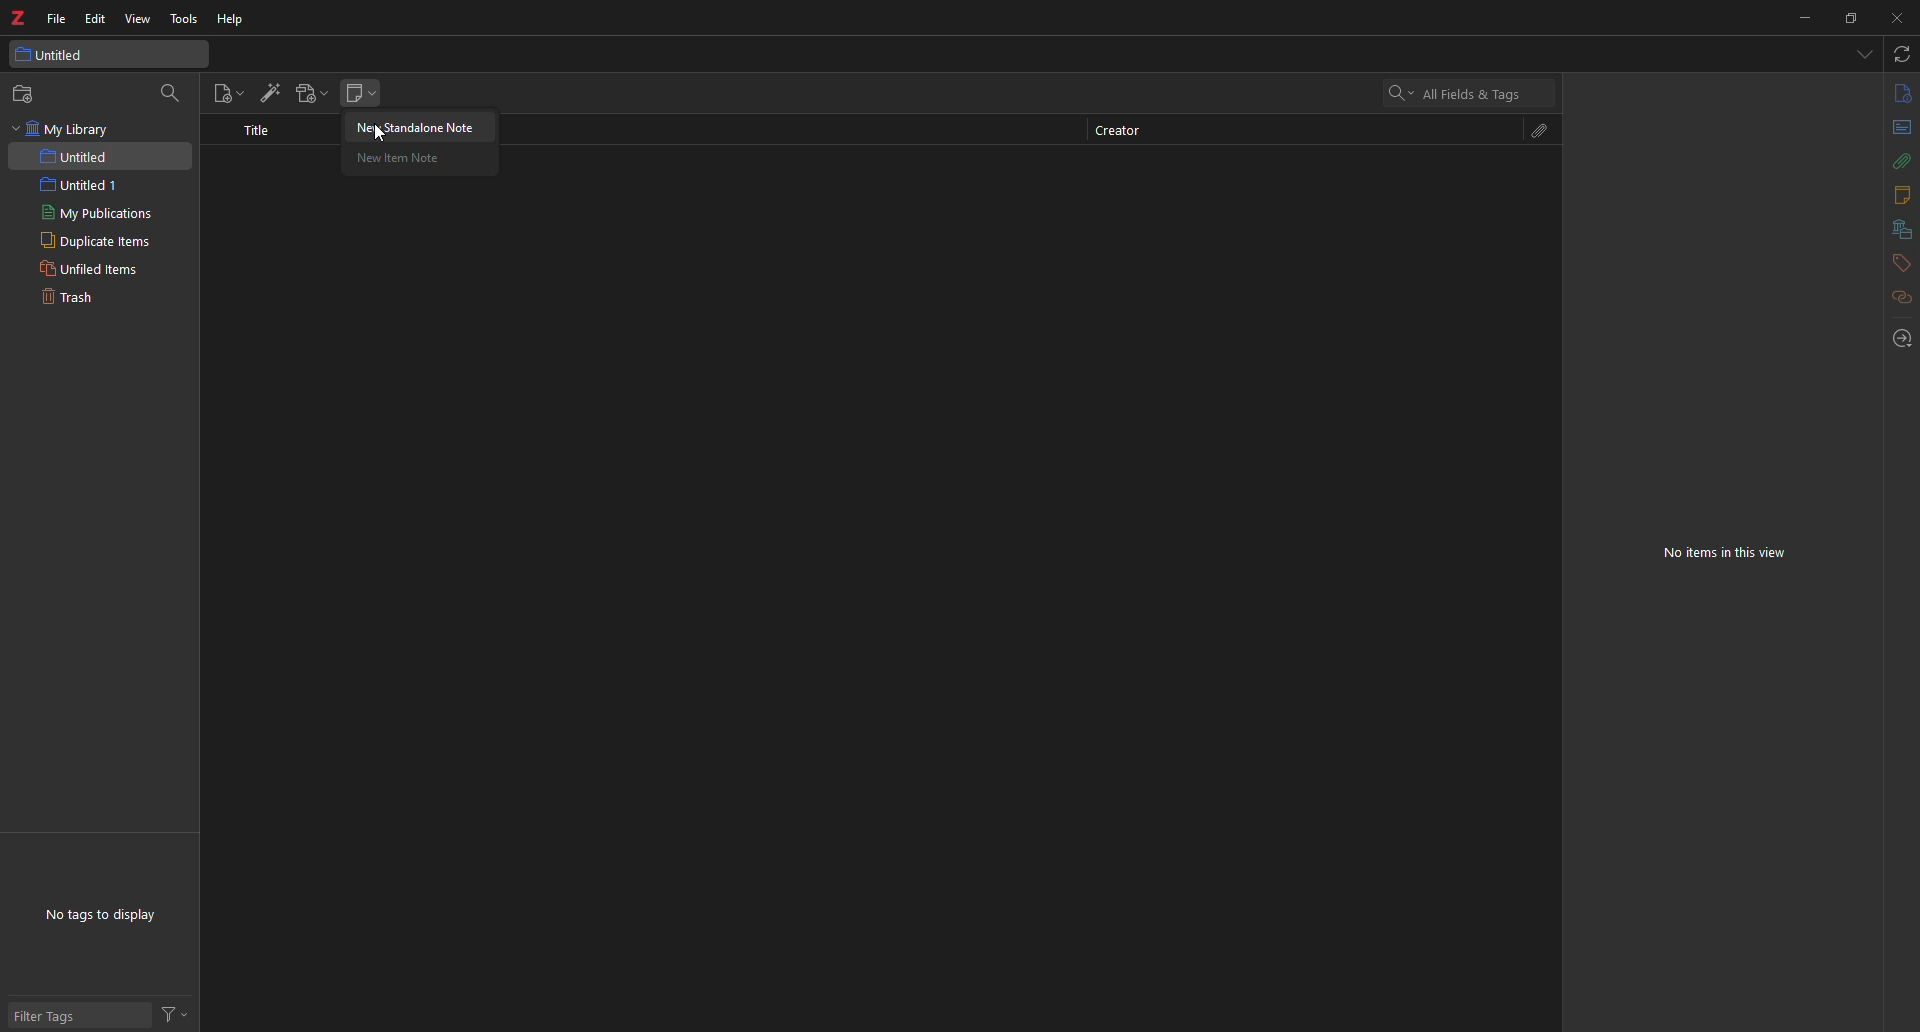 The height and width of the screenshot is (1032, 1920). Describe the element at coordinates (403, 160) in the screenshot. I see `new item note` at that location.